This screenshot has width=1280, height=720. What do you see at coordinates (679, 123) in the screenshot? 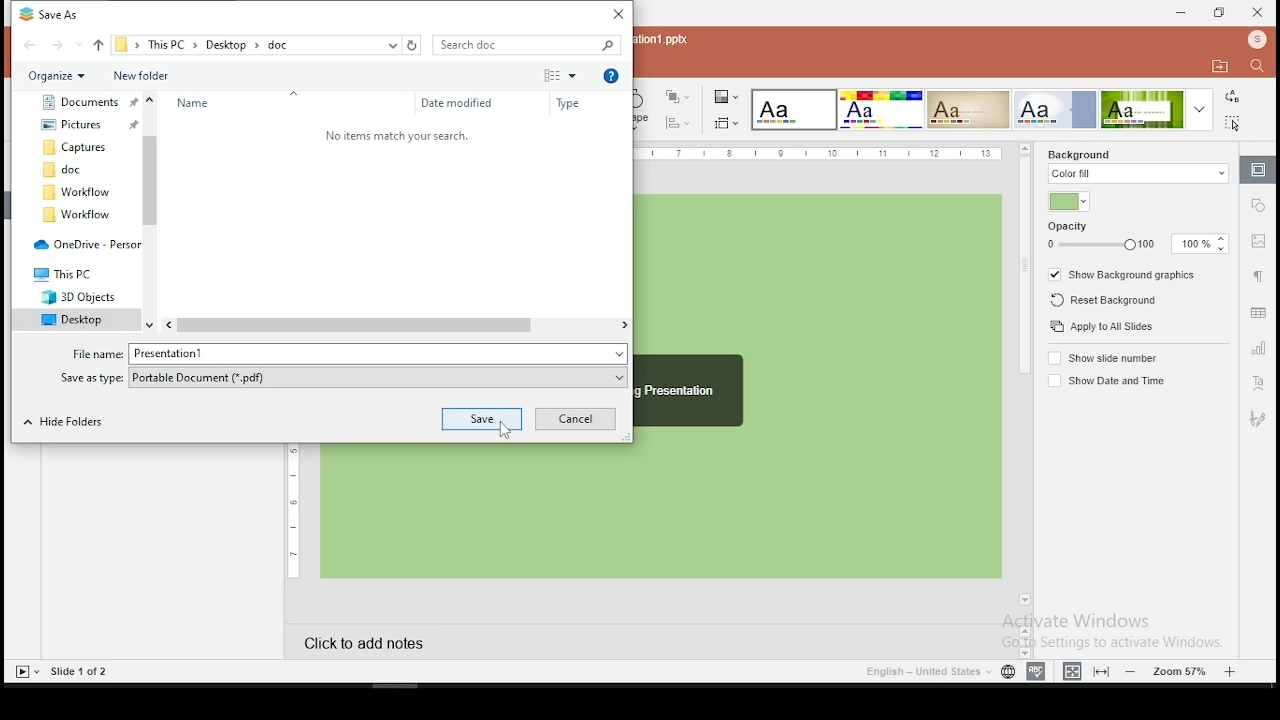
I see `align shapes` at bounding box center [679, 123].